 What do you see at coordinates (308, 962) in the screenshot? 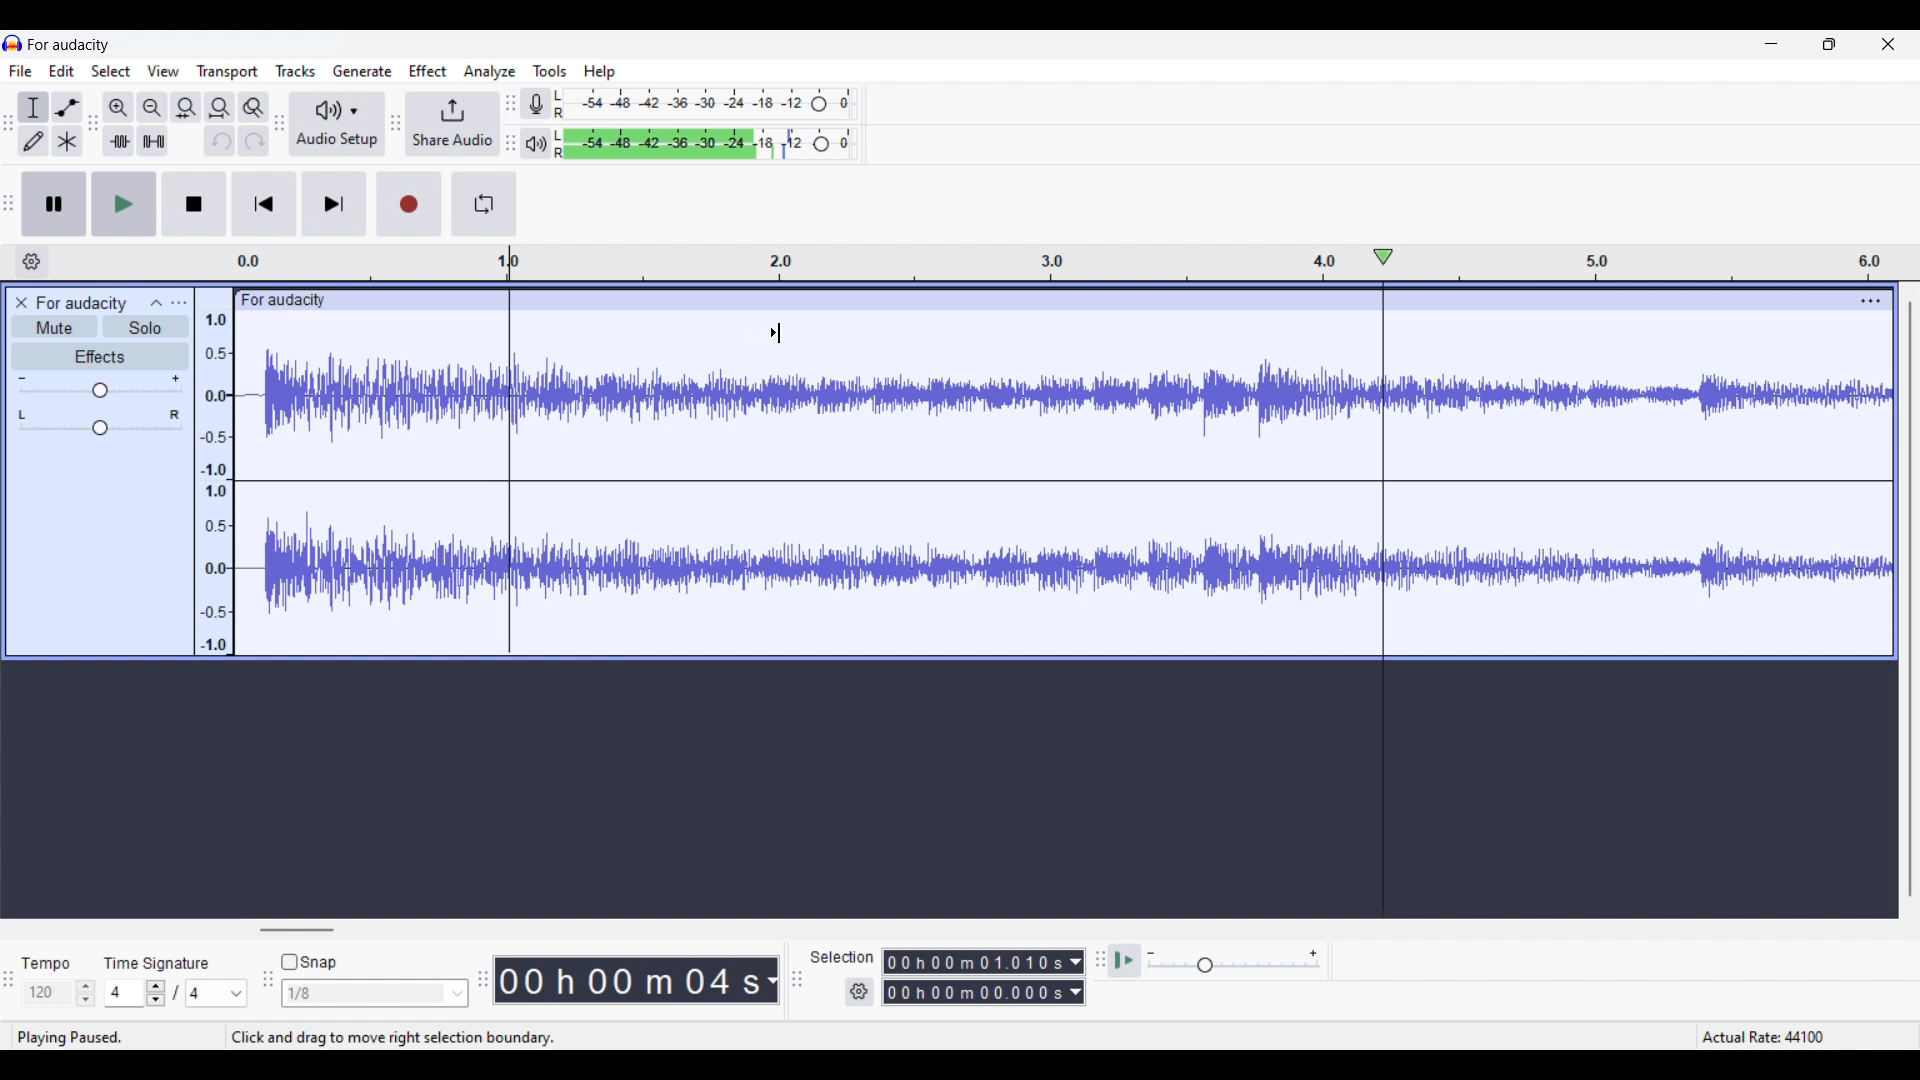
I see `Snap toggle` at bounding box center [308, 962].